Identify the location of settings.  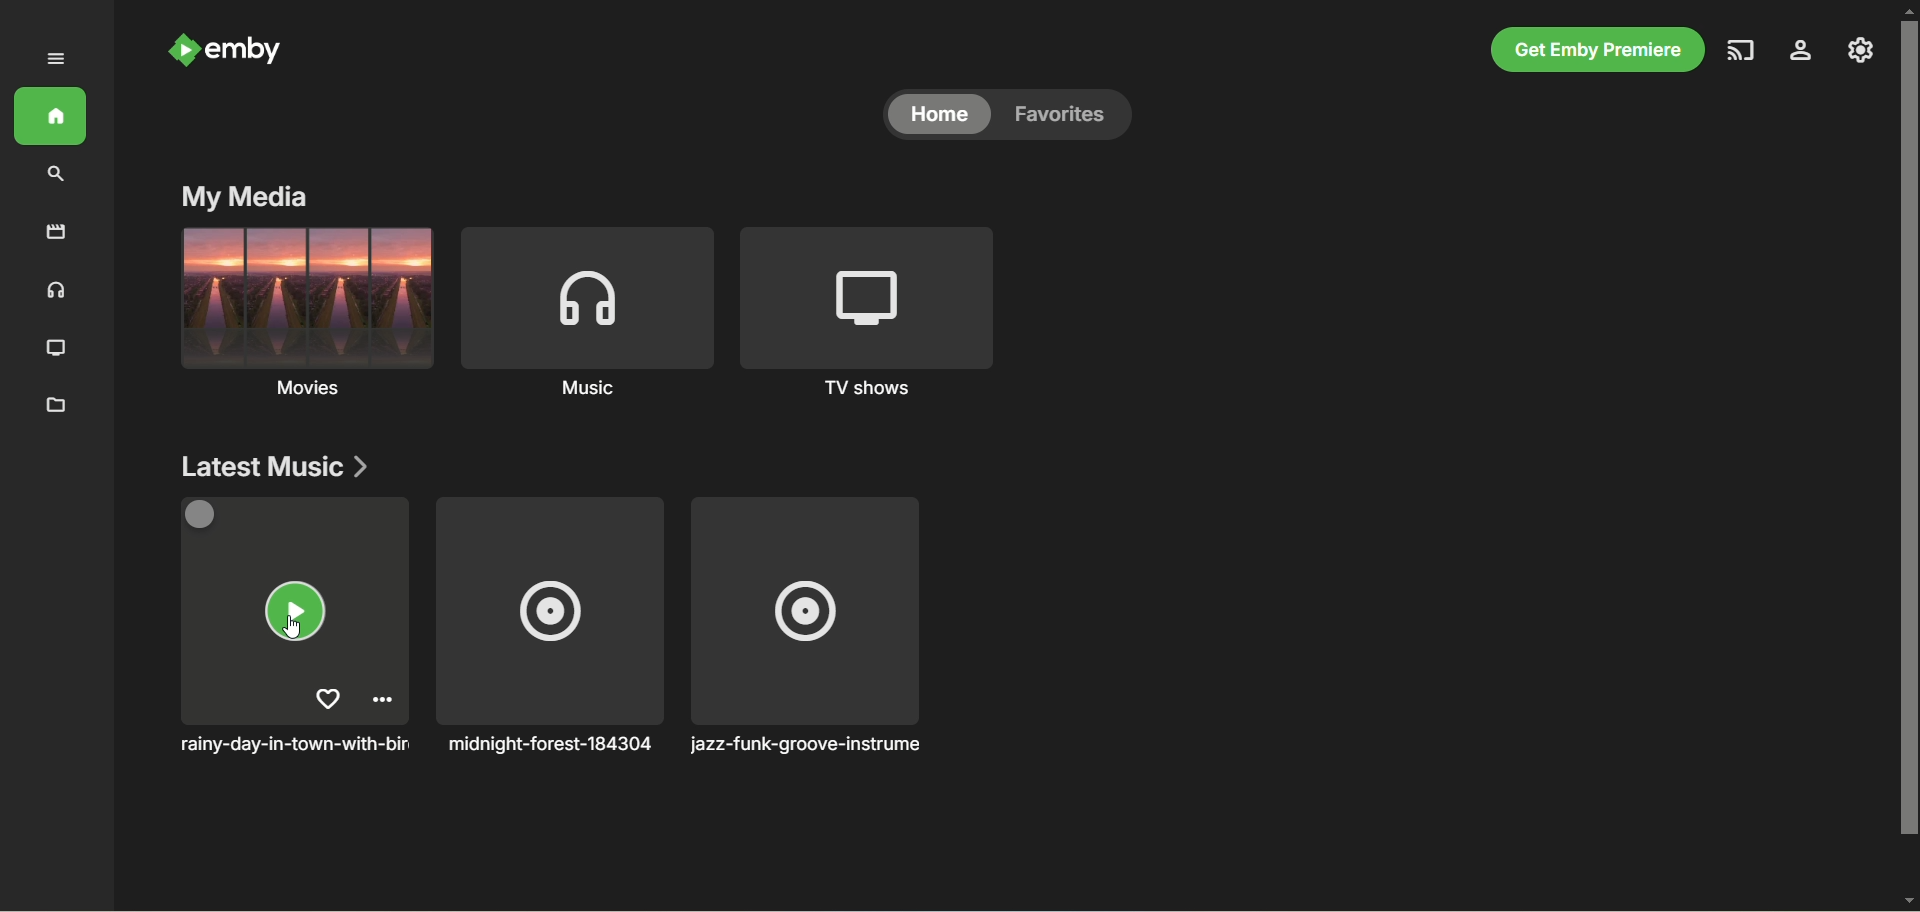
(1803, 53).